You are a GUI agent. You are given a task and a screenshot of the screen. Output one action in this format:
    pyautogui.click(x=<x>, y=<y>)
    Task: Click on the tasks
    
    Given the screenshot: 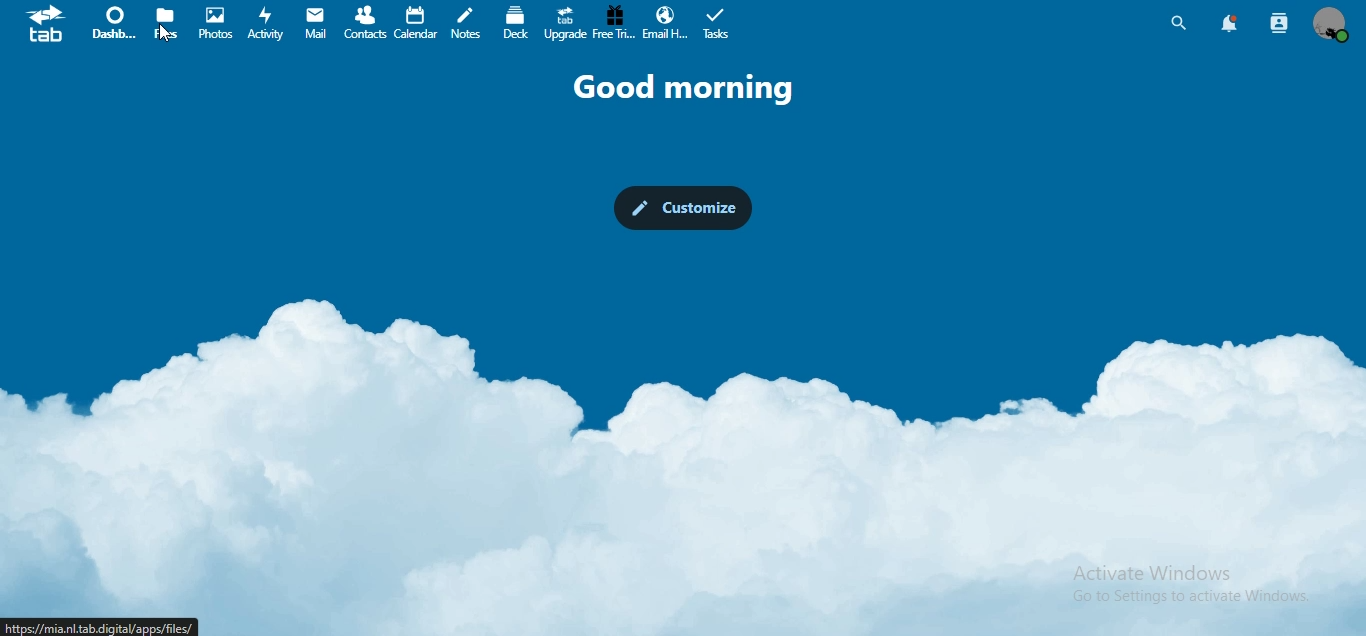 What is the action you would take?
    pyautogui.click(x=719, y=25)
    